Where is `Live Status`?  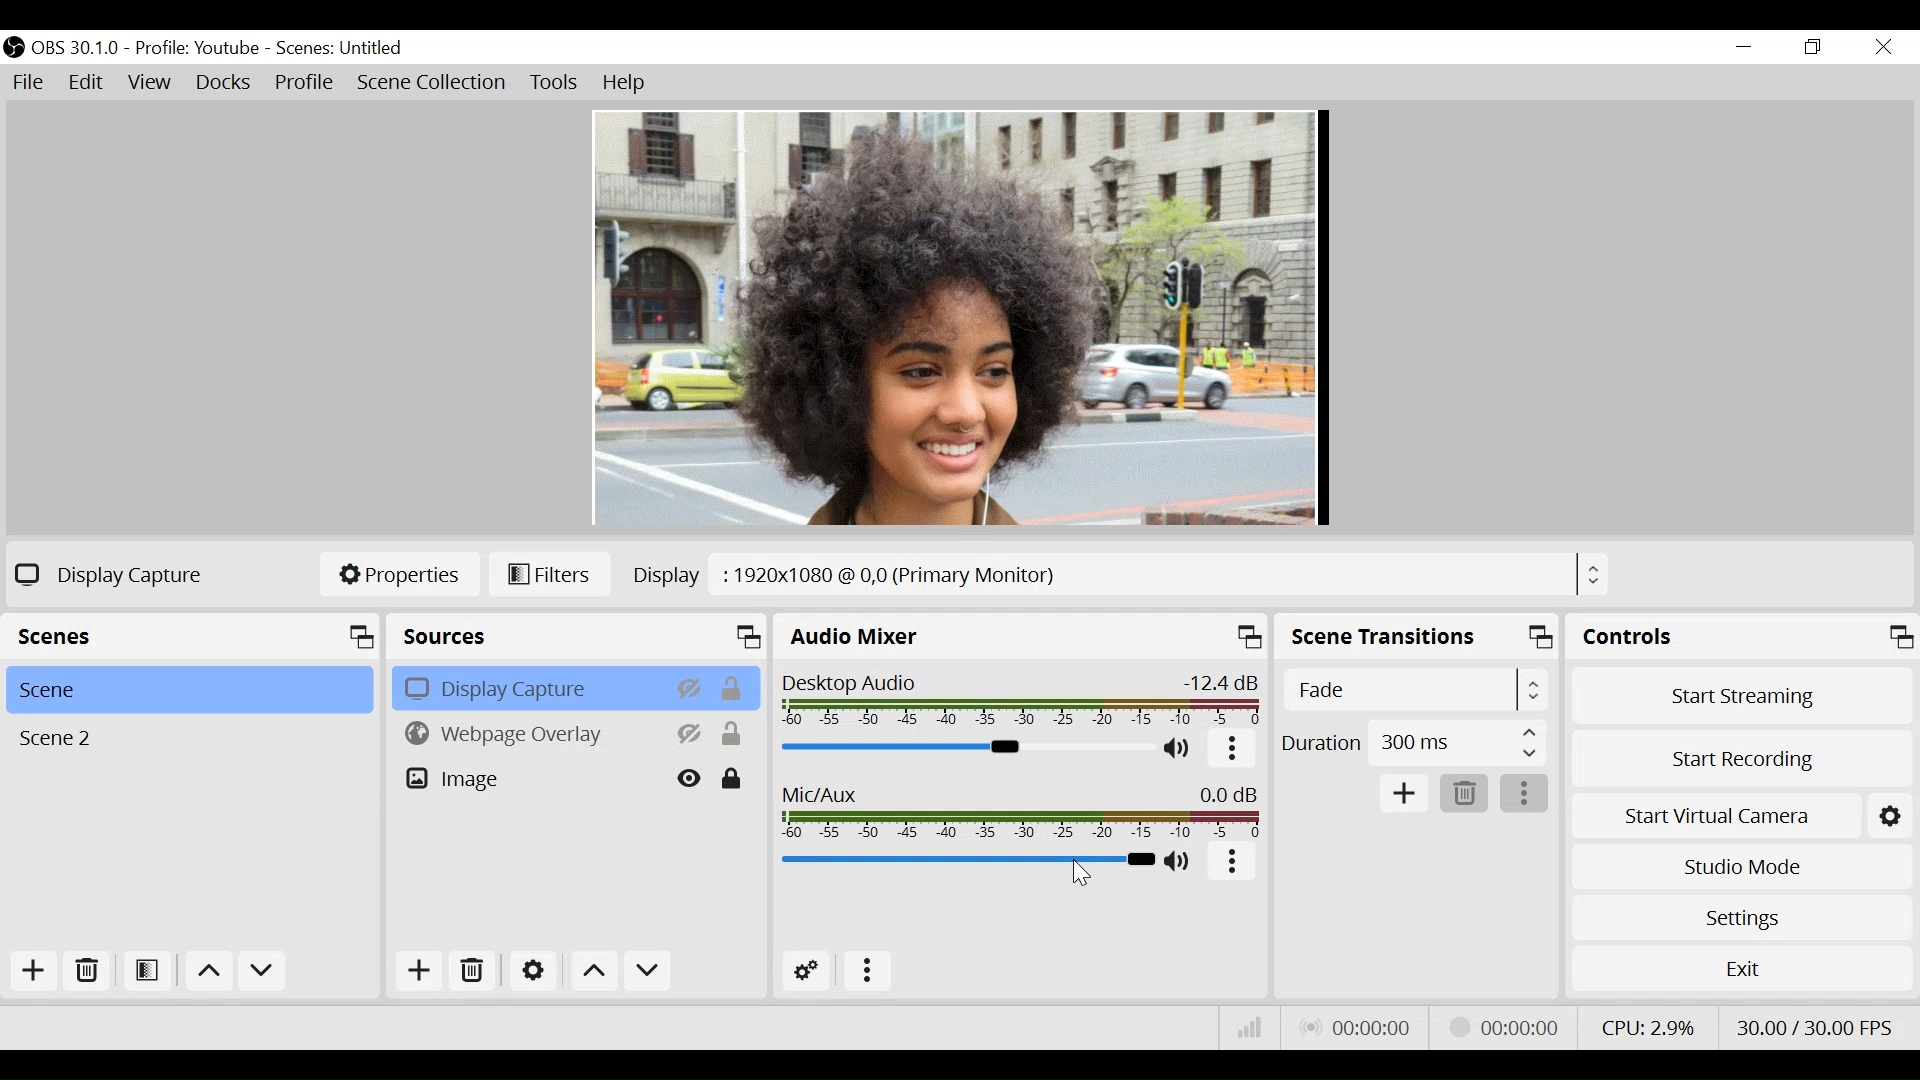 Live Status is located at coordinates (1359, 1025).